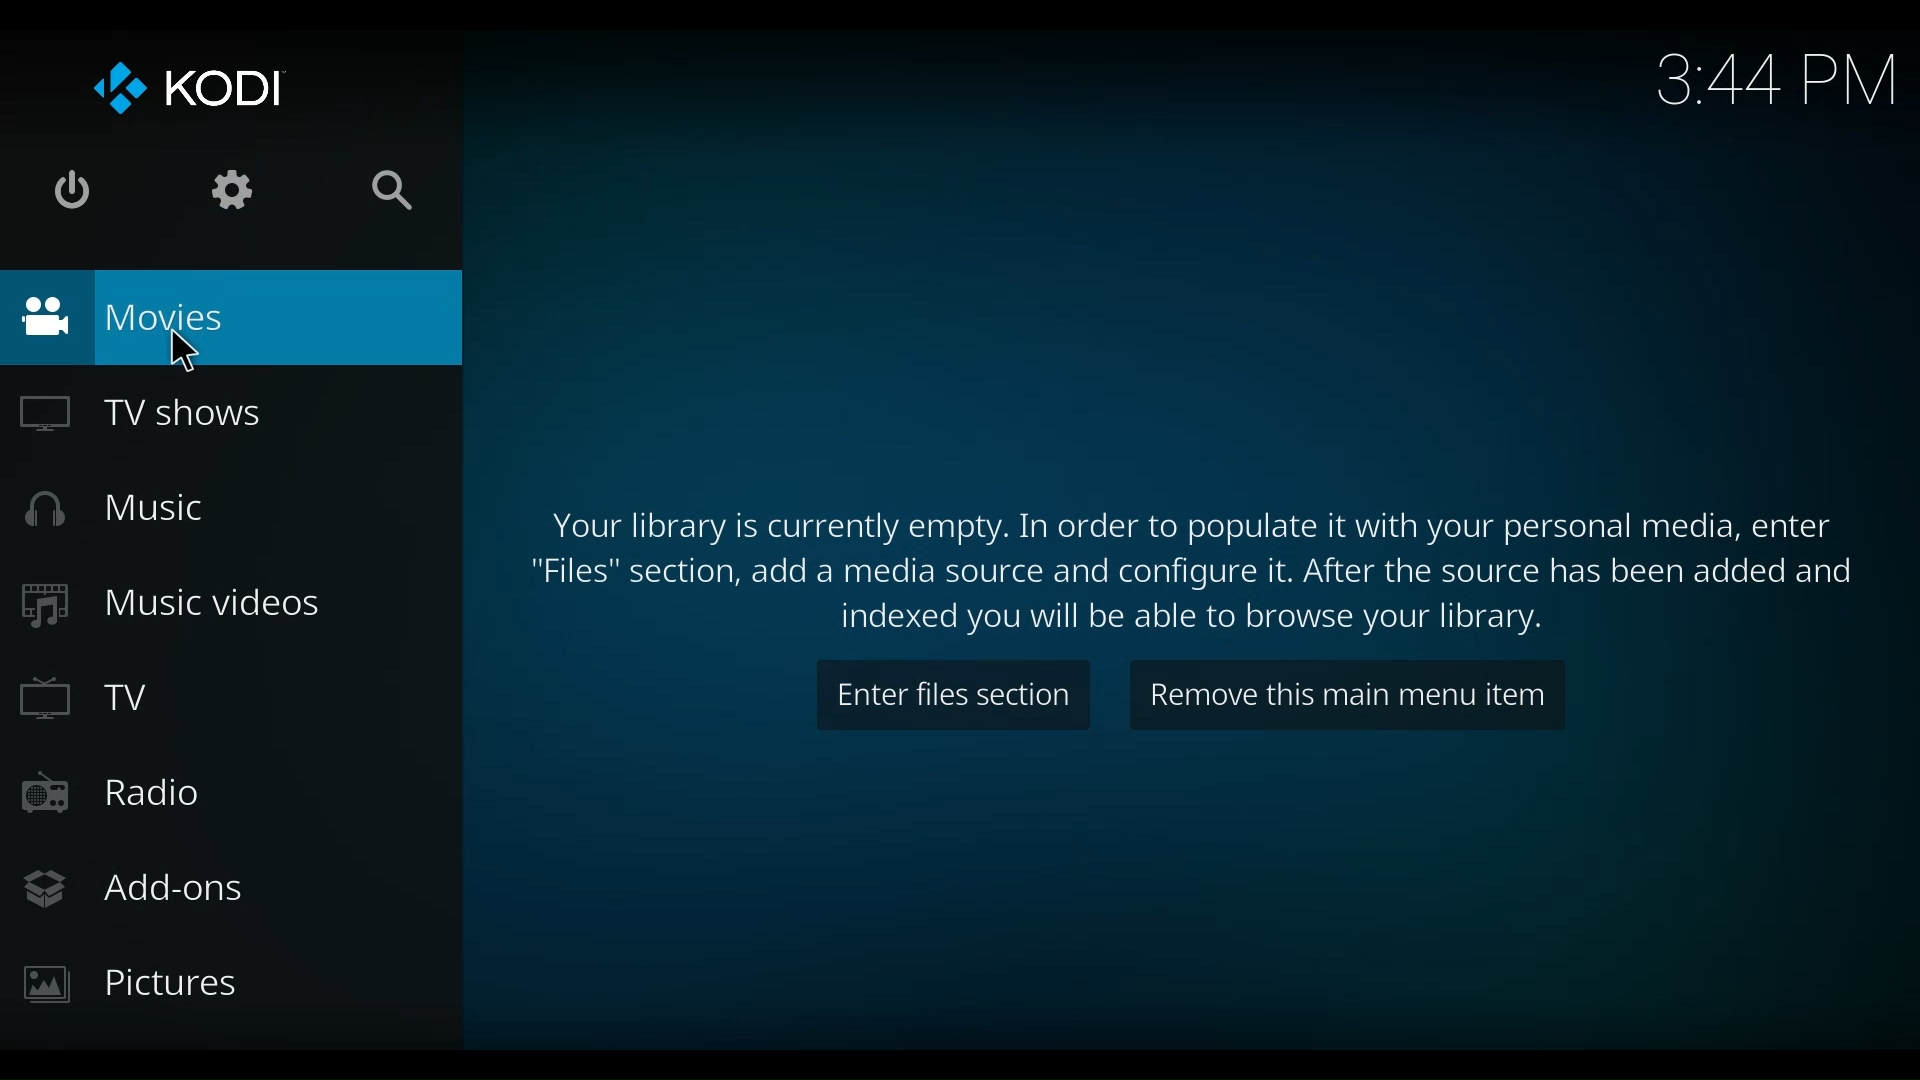  Describe the element at coordinates (1193, 621) in the screenshot. I see `Indexed you will be able to browse your library` at that location.